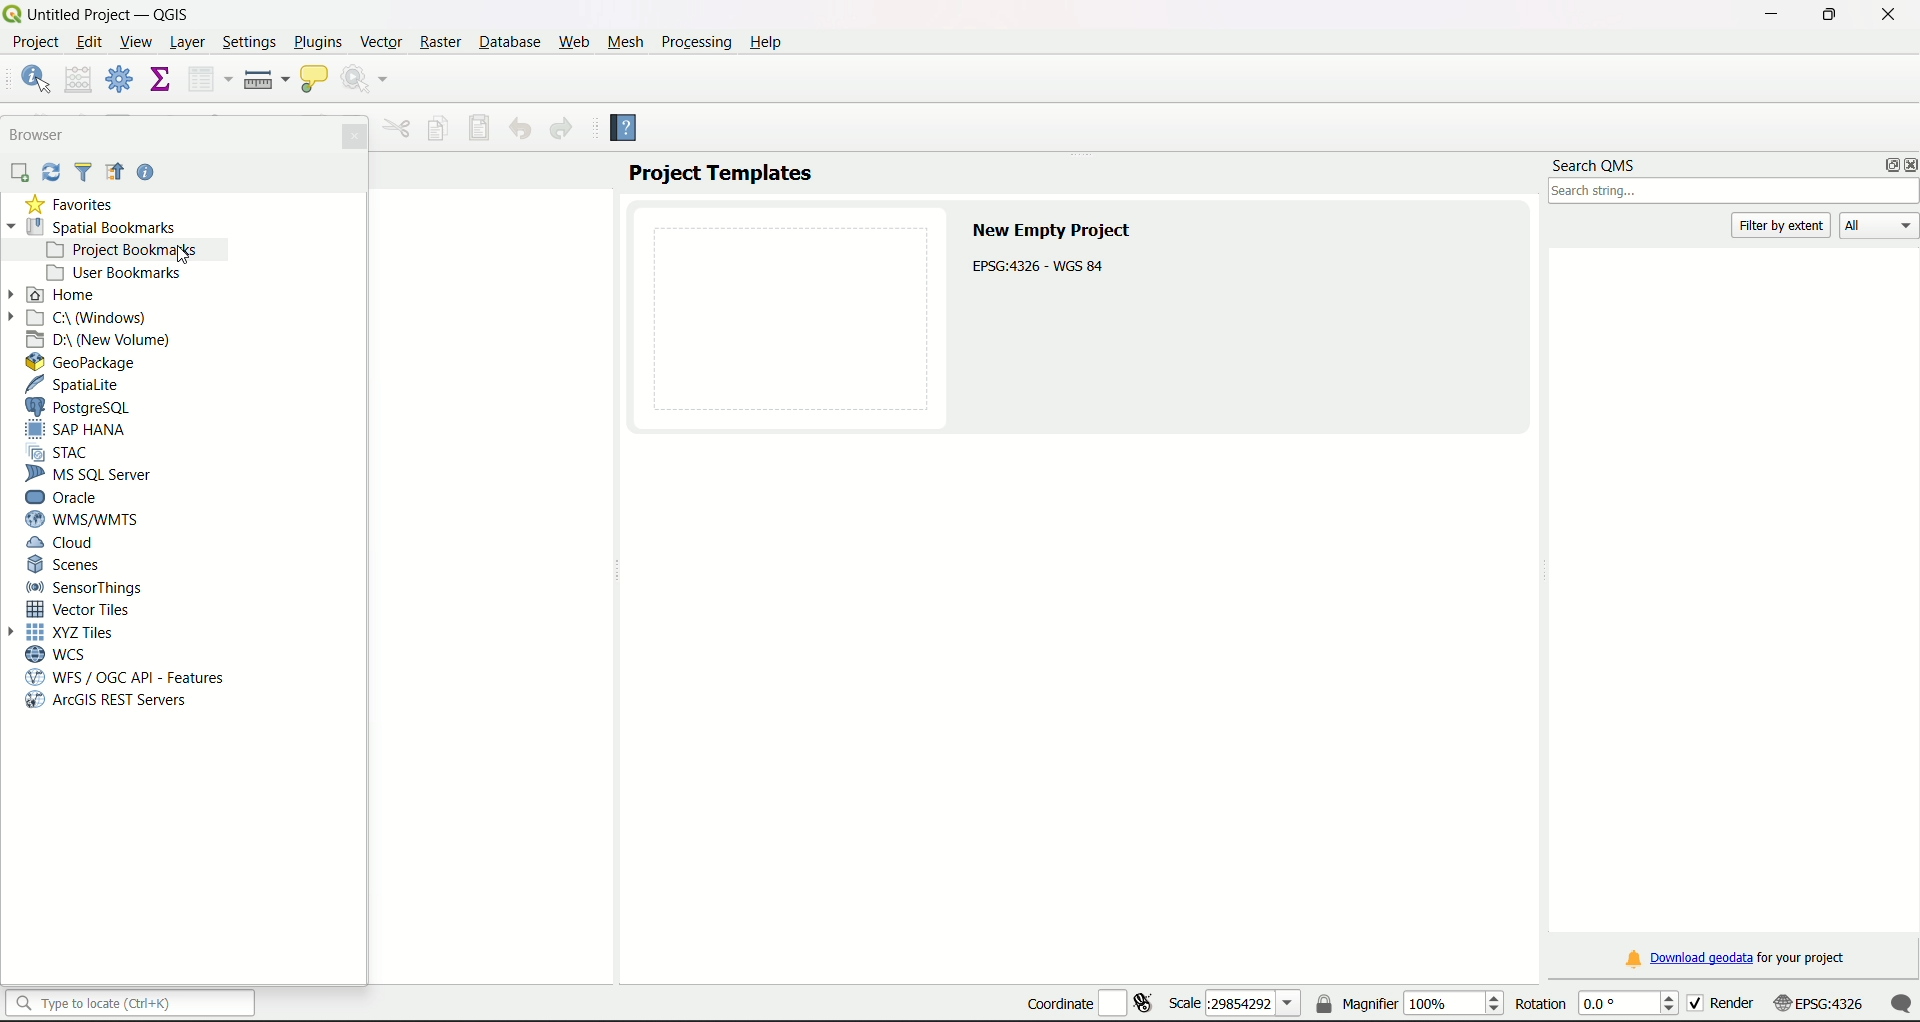 This screenshot has height=1022, width=1920. I want to click on close, so click(1887, 13).